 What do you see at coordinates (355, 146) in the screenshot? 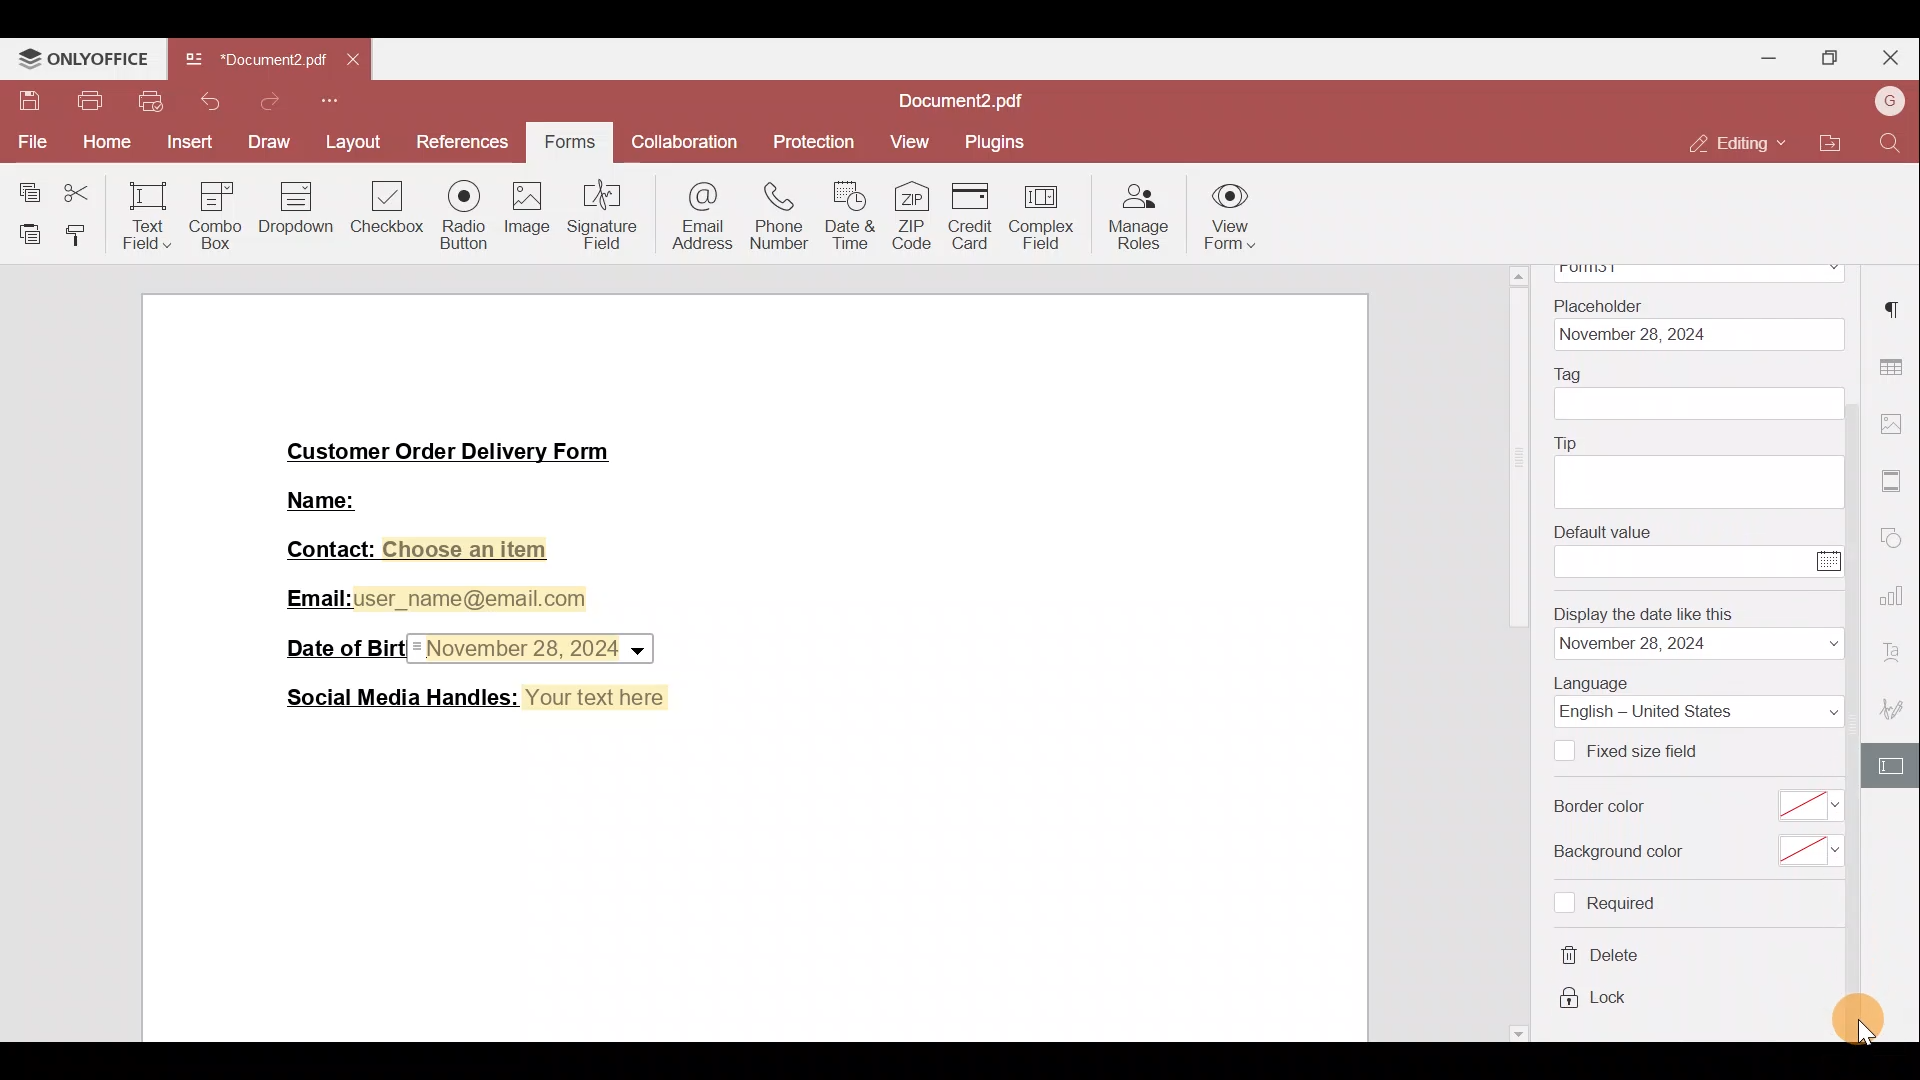
I see `Layout` at bounding box center [355, 146].